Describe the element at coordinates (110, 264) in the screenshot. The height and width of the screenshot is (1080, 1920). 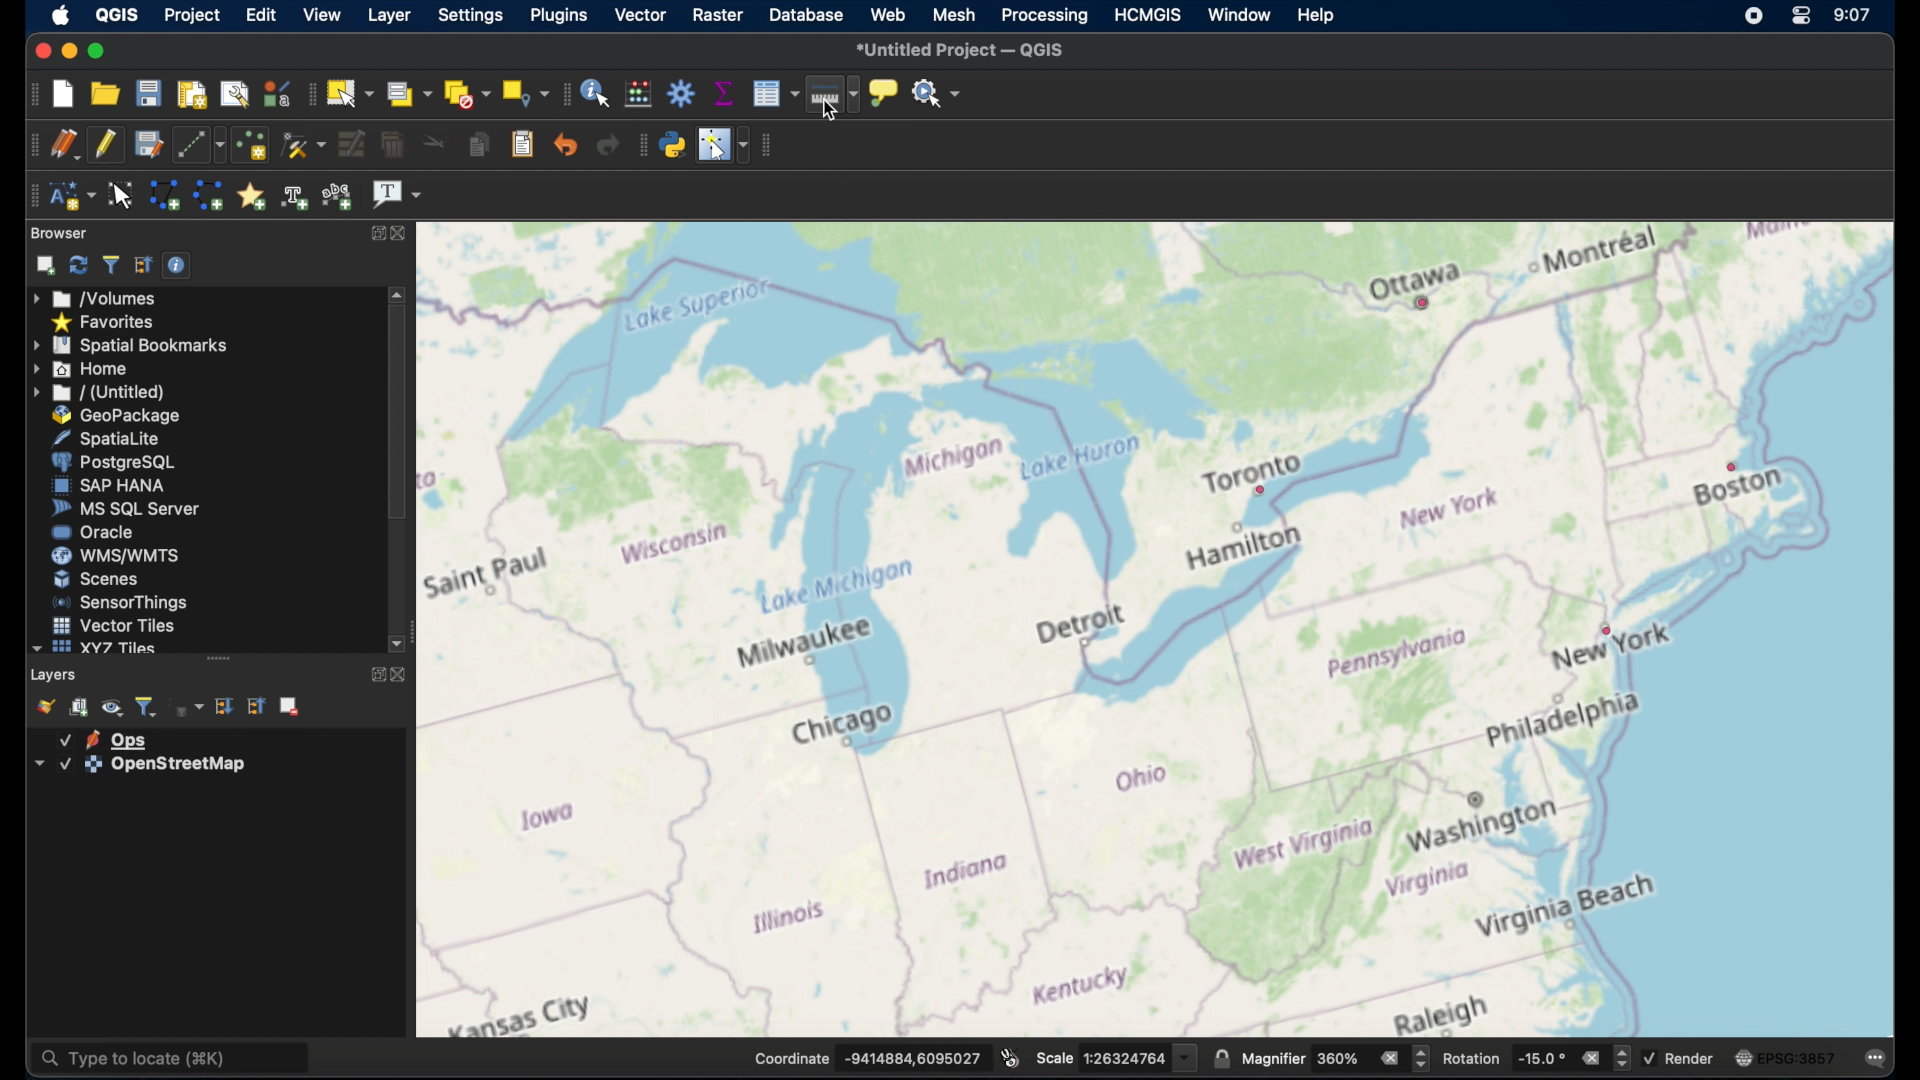
I see `filter browser` at that location.